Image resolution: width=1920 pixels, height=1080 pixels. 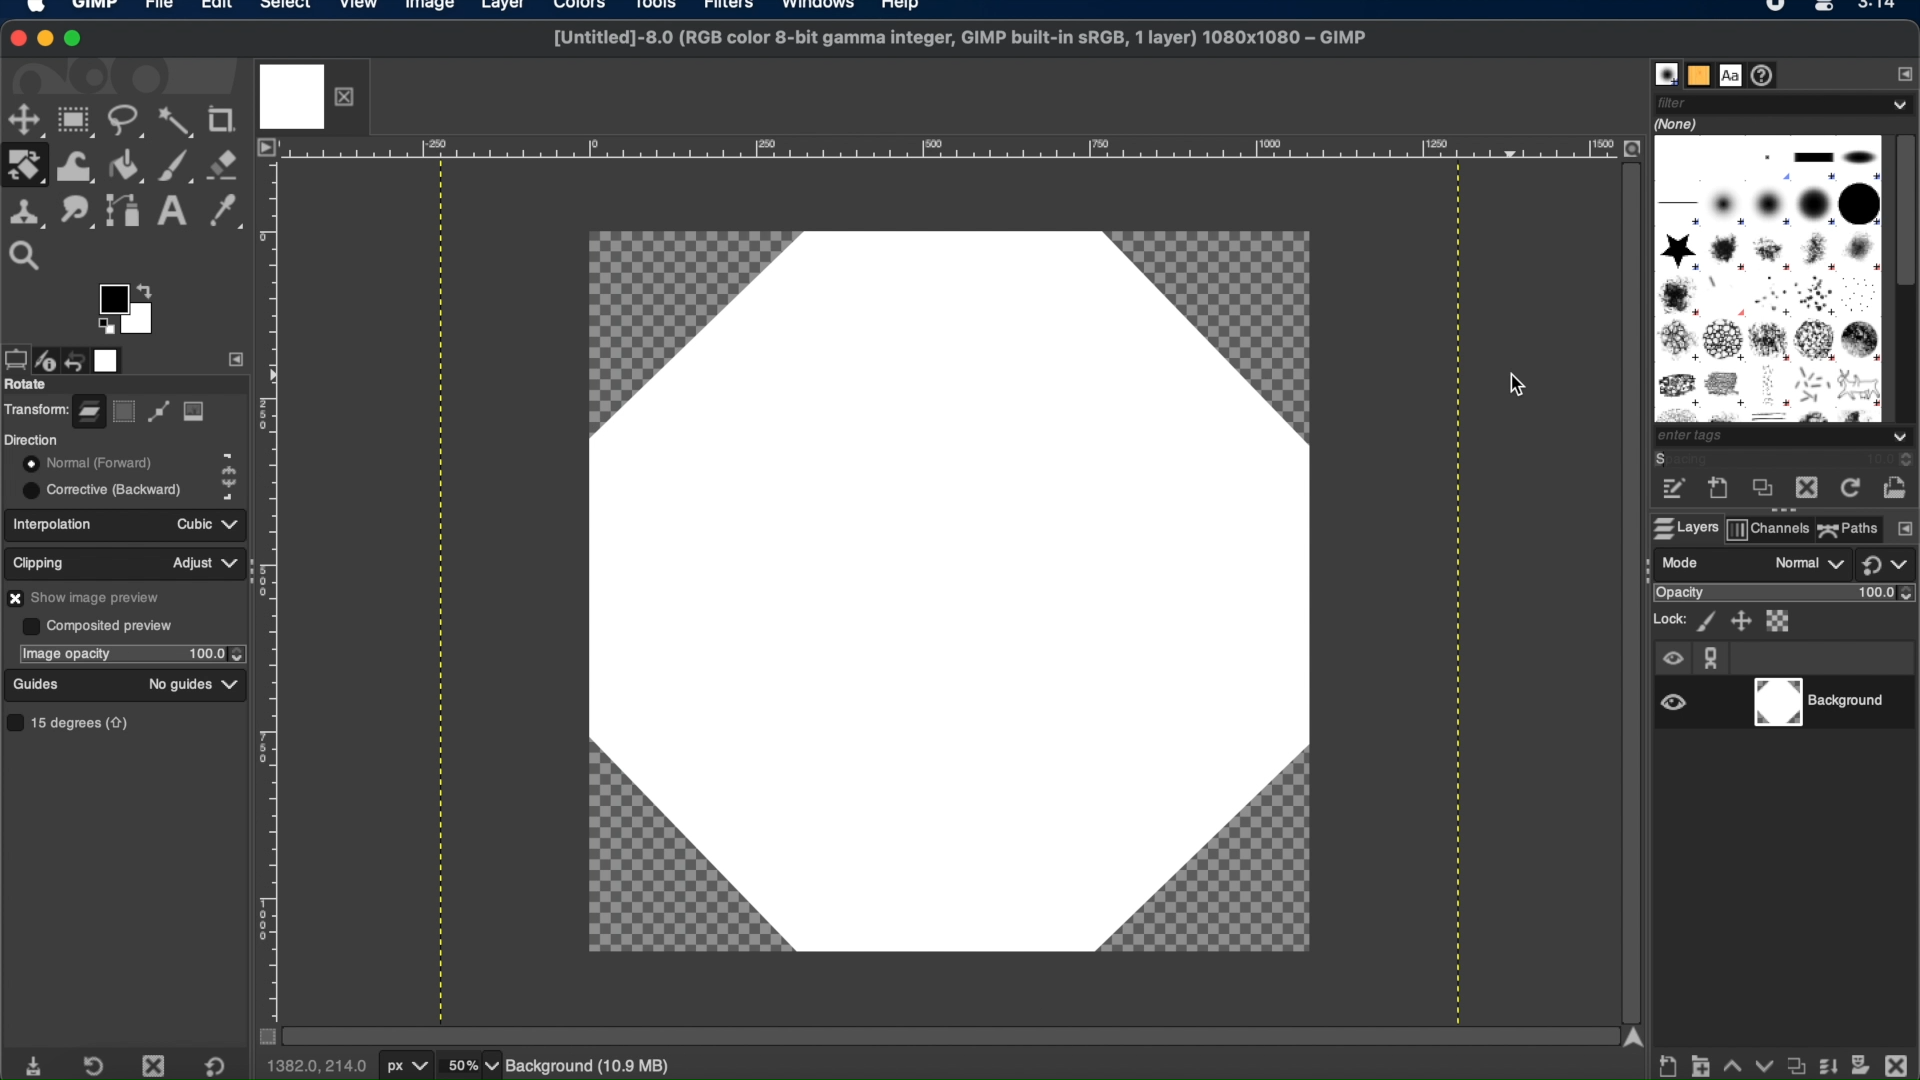 What do you see at coordinates (77, 121) in the screenshot?
I see `rectangle select tool` at bounding box center [77, 121].